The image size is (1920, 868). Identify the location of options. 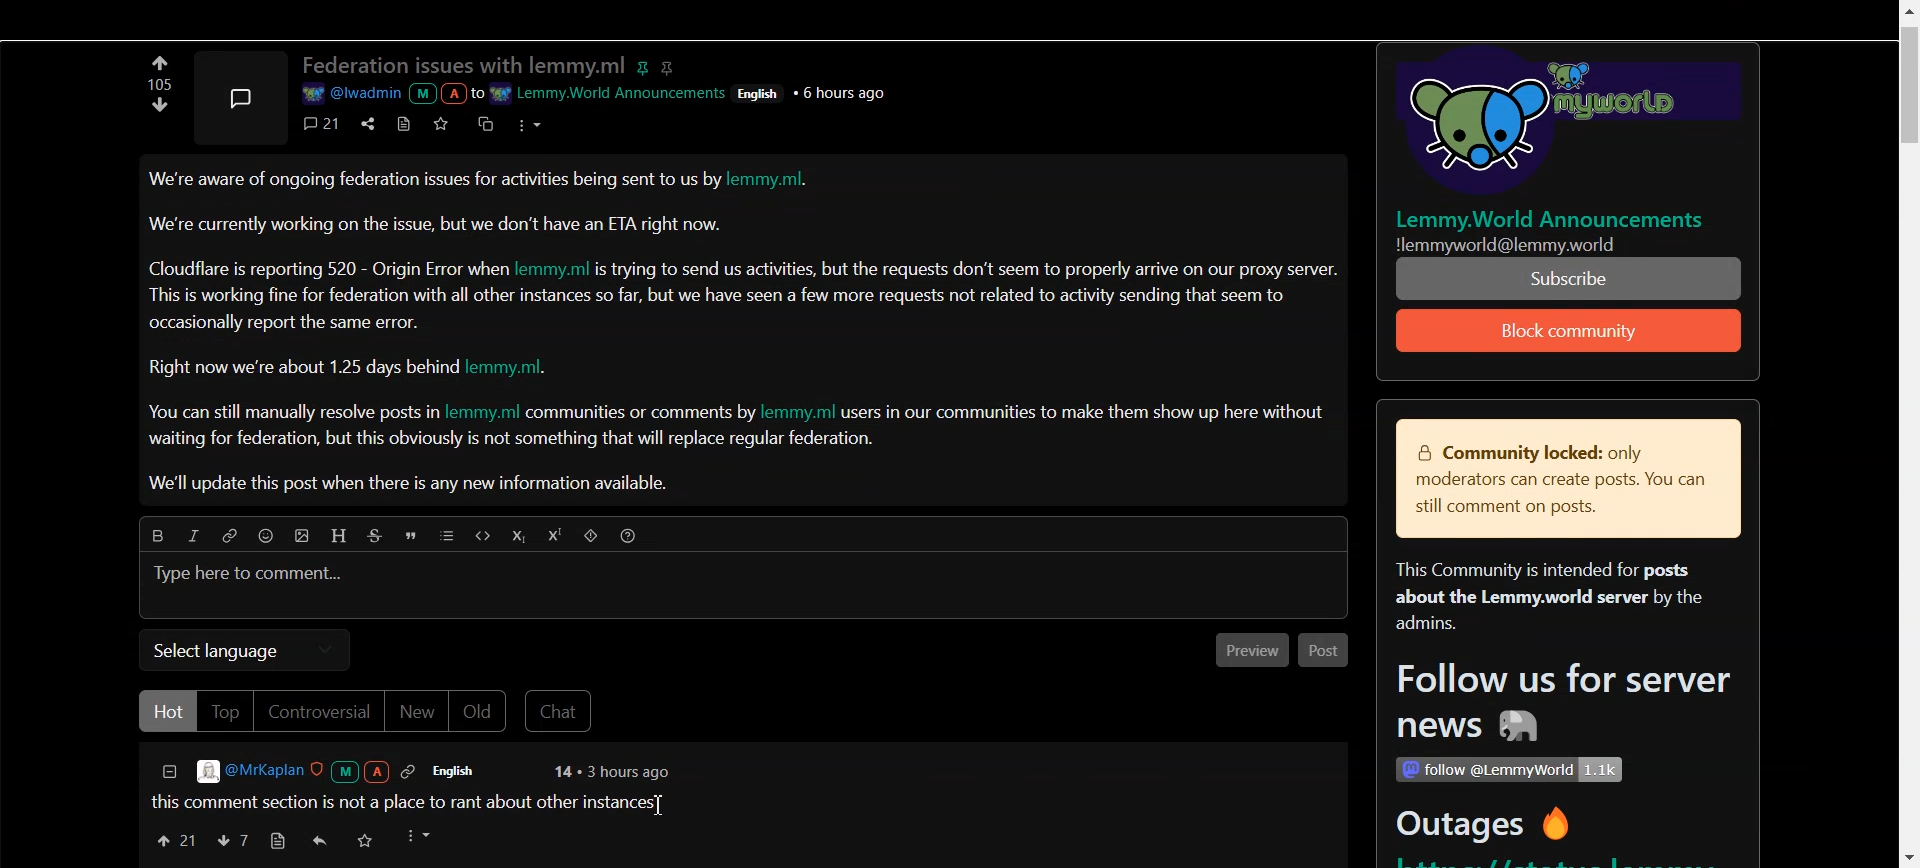
(421, 836).